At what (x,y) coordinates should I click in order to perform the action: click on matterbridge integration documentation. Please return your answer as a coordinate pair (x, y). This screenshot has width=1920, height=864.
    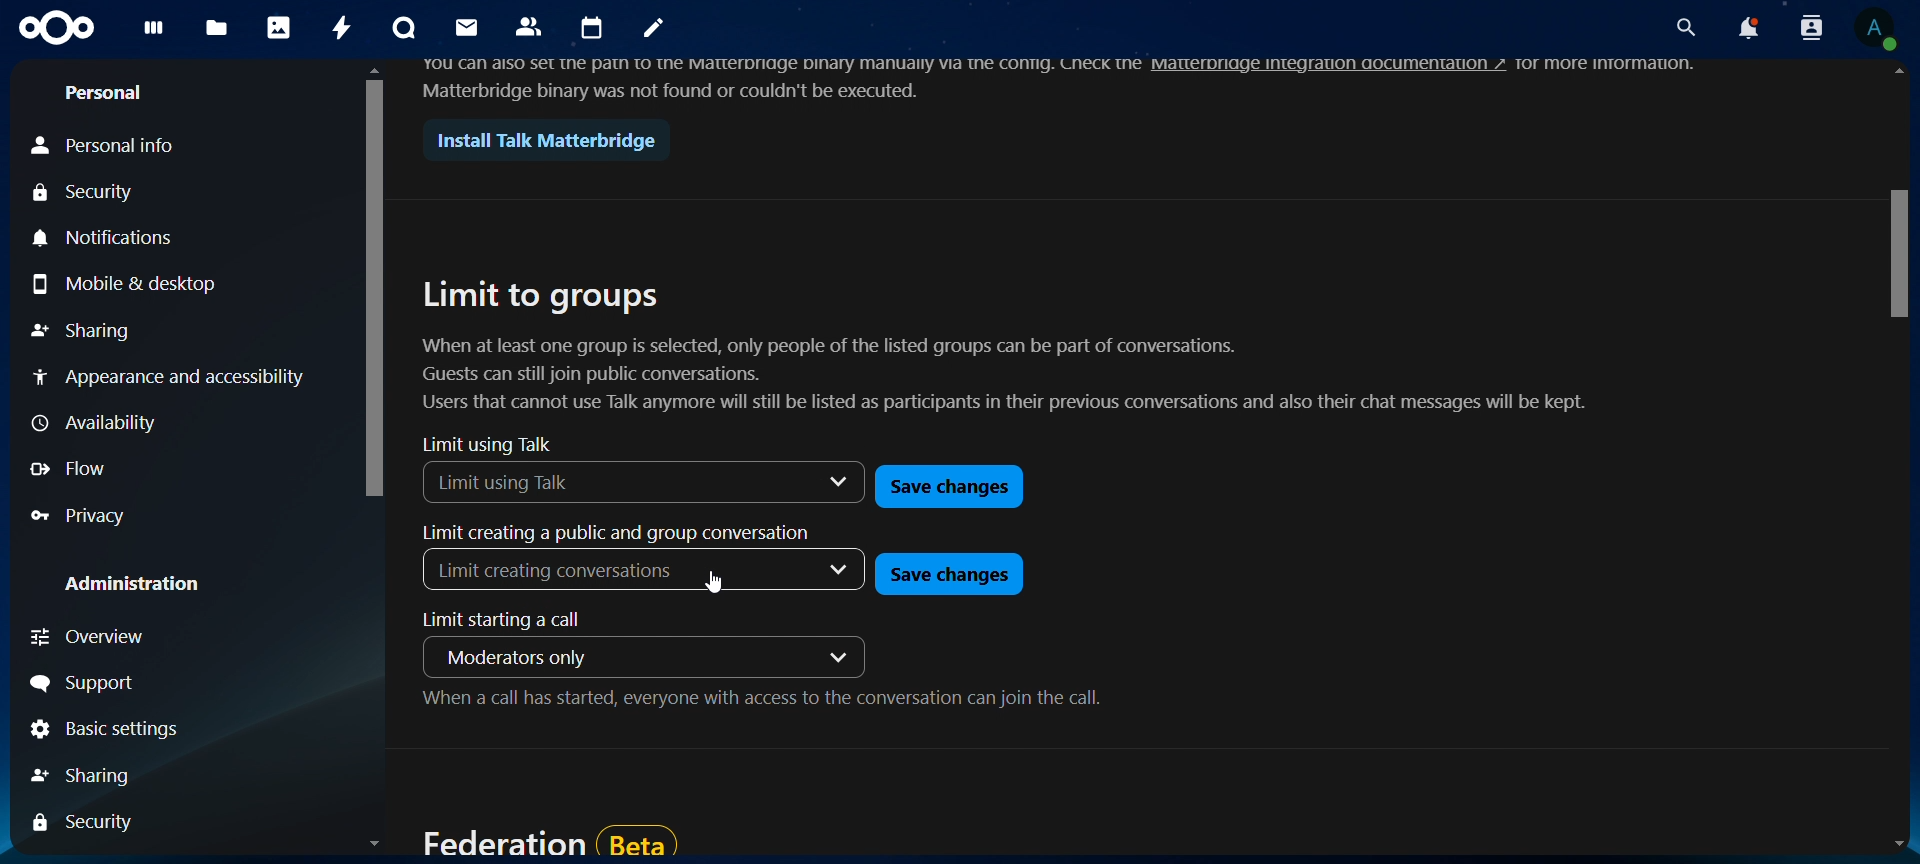
    Looking at the image, I should click on (1346, 67).